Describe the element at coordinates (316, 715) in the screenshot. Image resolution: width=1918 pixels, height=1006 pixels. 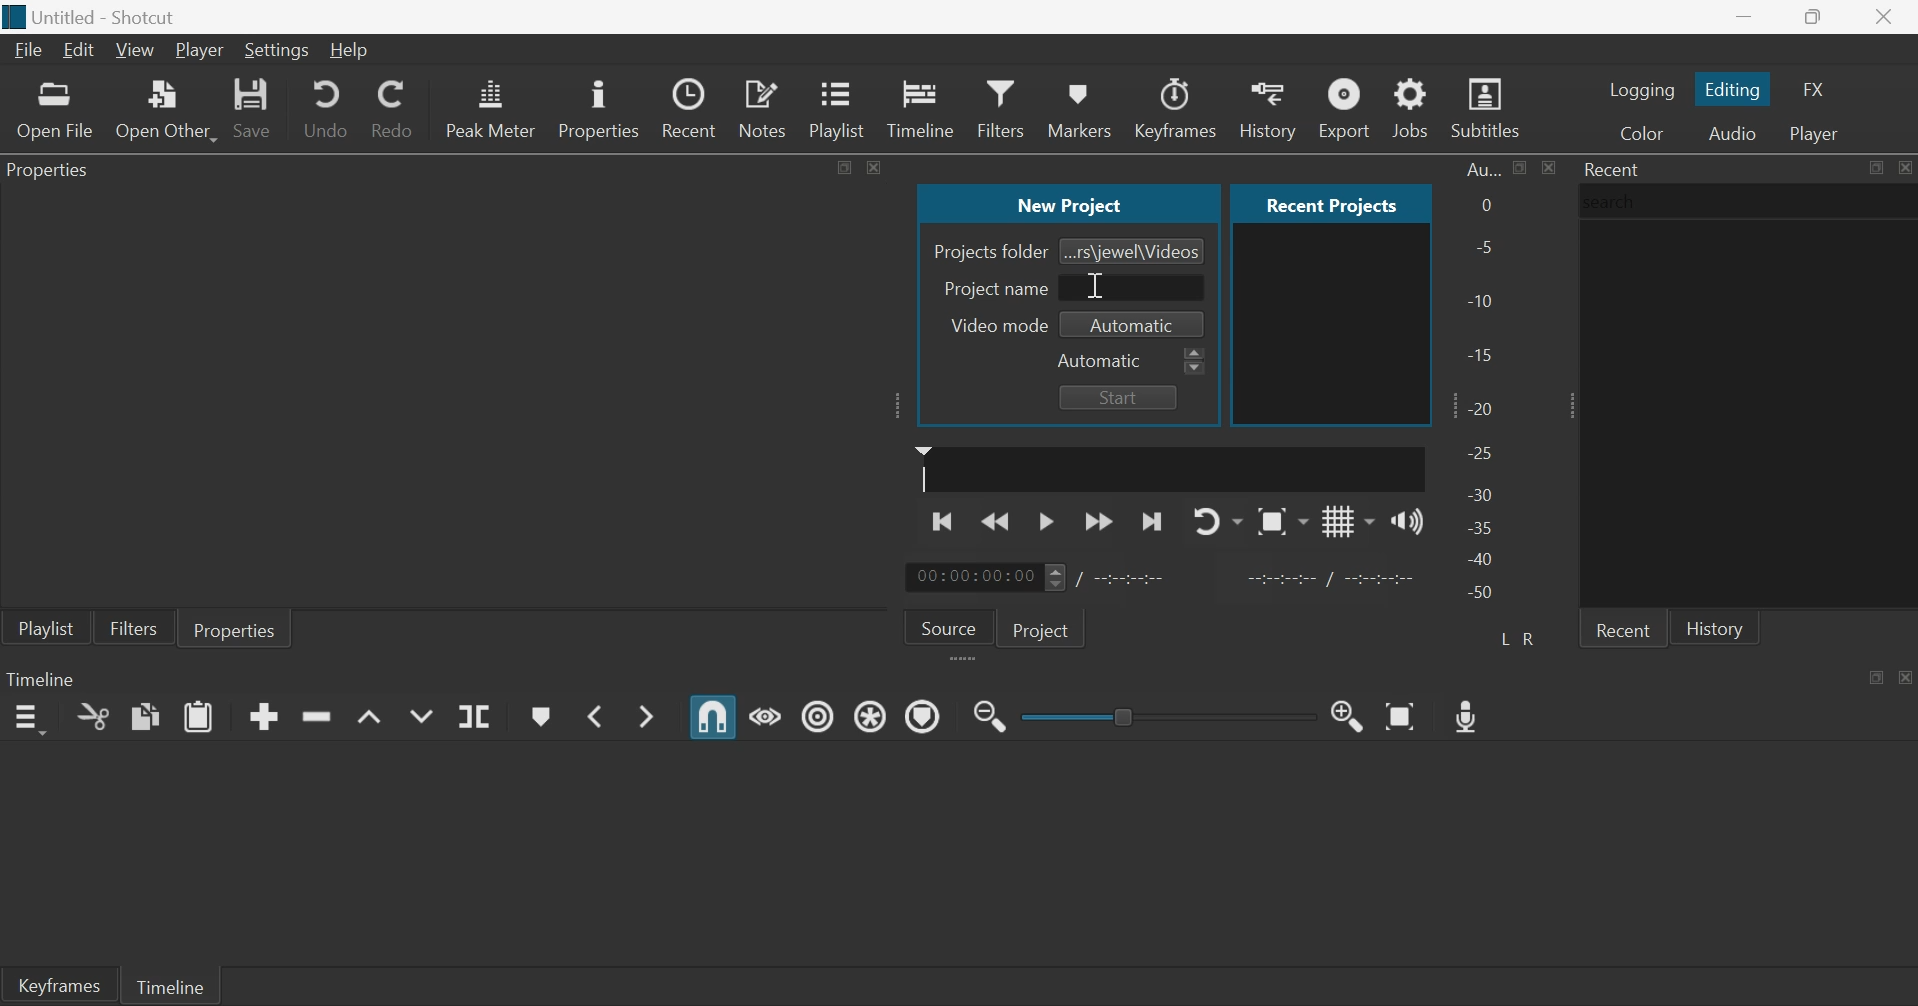
I see `Ripple delete` at that location.